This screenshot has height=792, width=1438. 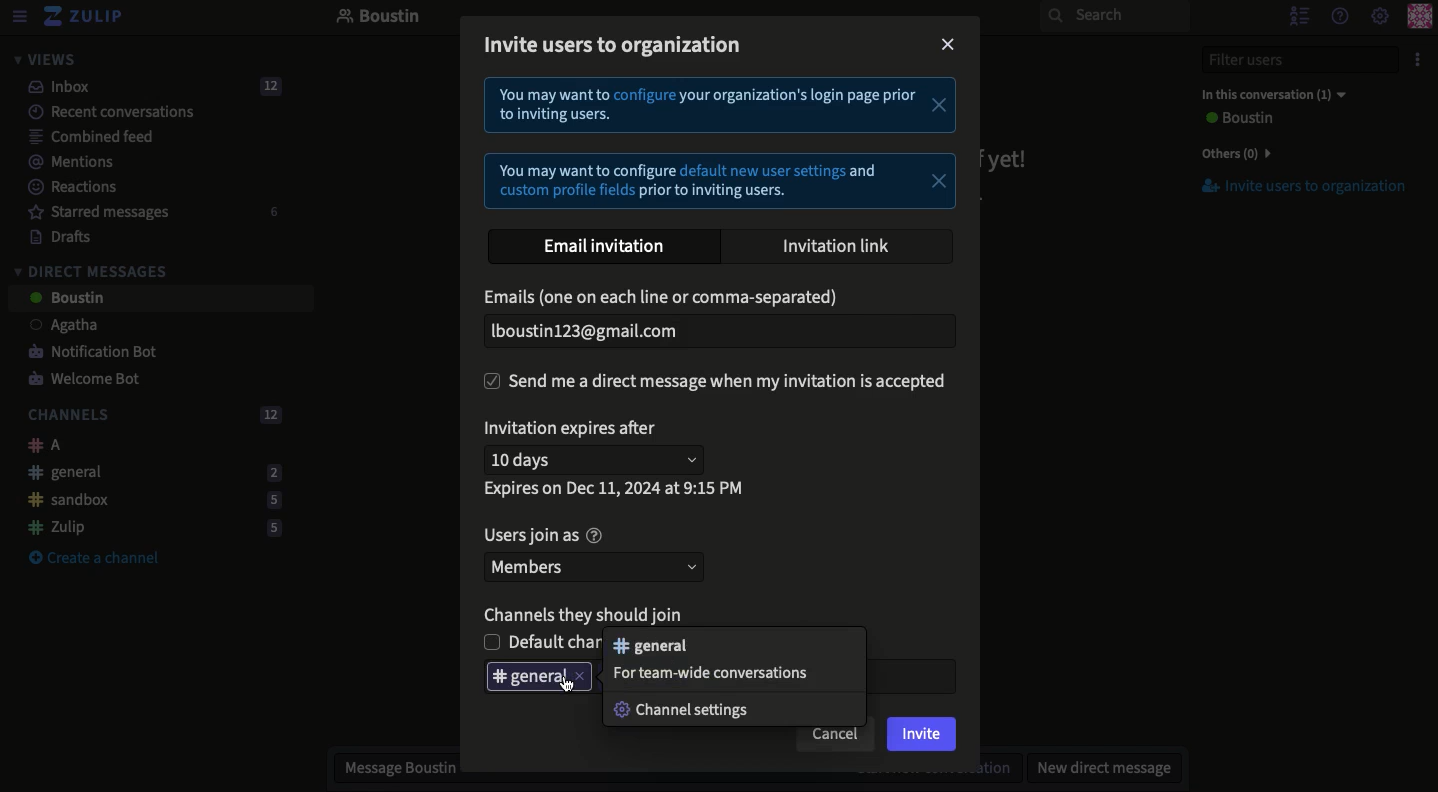 I want to click on Zulip, so click(x=148, y=527).